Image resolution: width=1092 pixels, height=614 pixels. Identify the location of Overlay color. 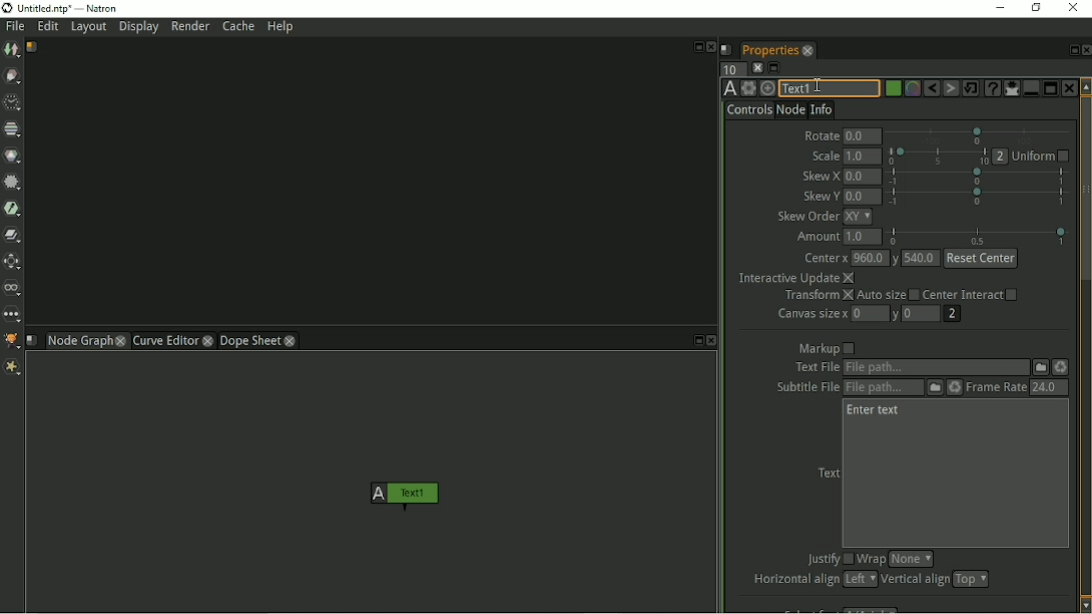
(911, 89).